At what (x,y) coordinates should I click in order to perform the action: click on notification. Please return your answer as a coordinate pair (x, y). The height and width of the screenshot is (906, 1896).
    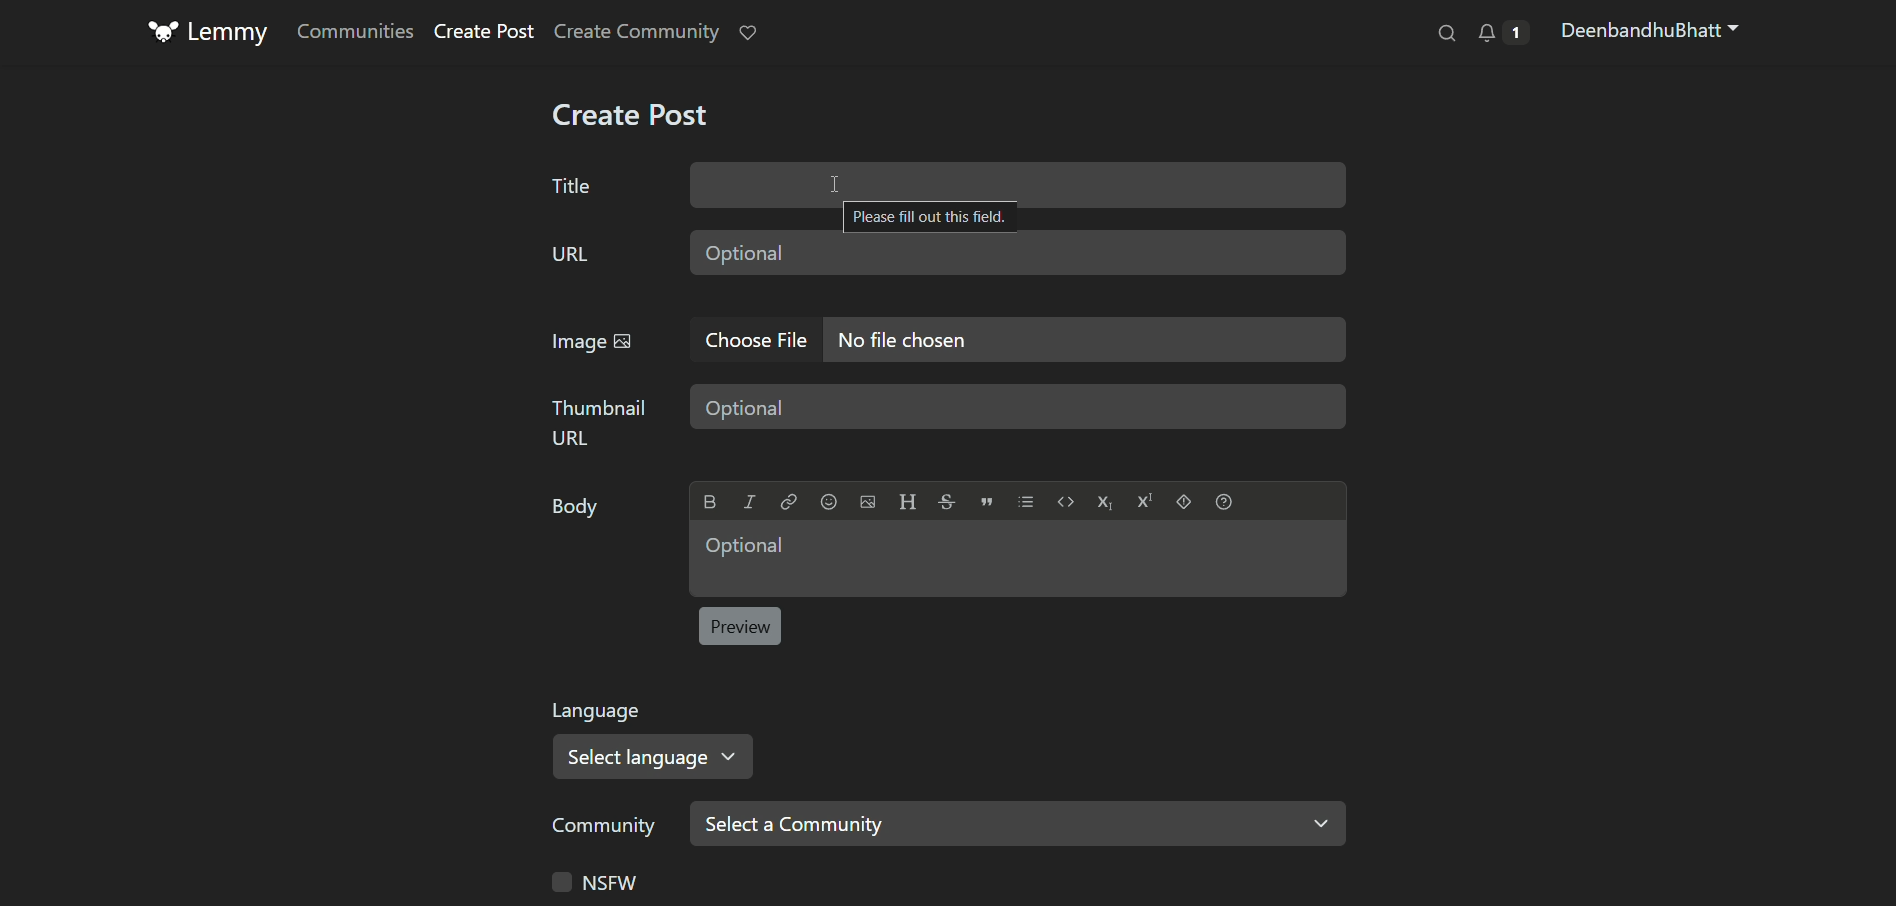
    Looking at the image, I should click on (1501, 34).